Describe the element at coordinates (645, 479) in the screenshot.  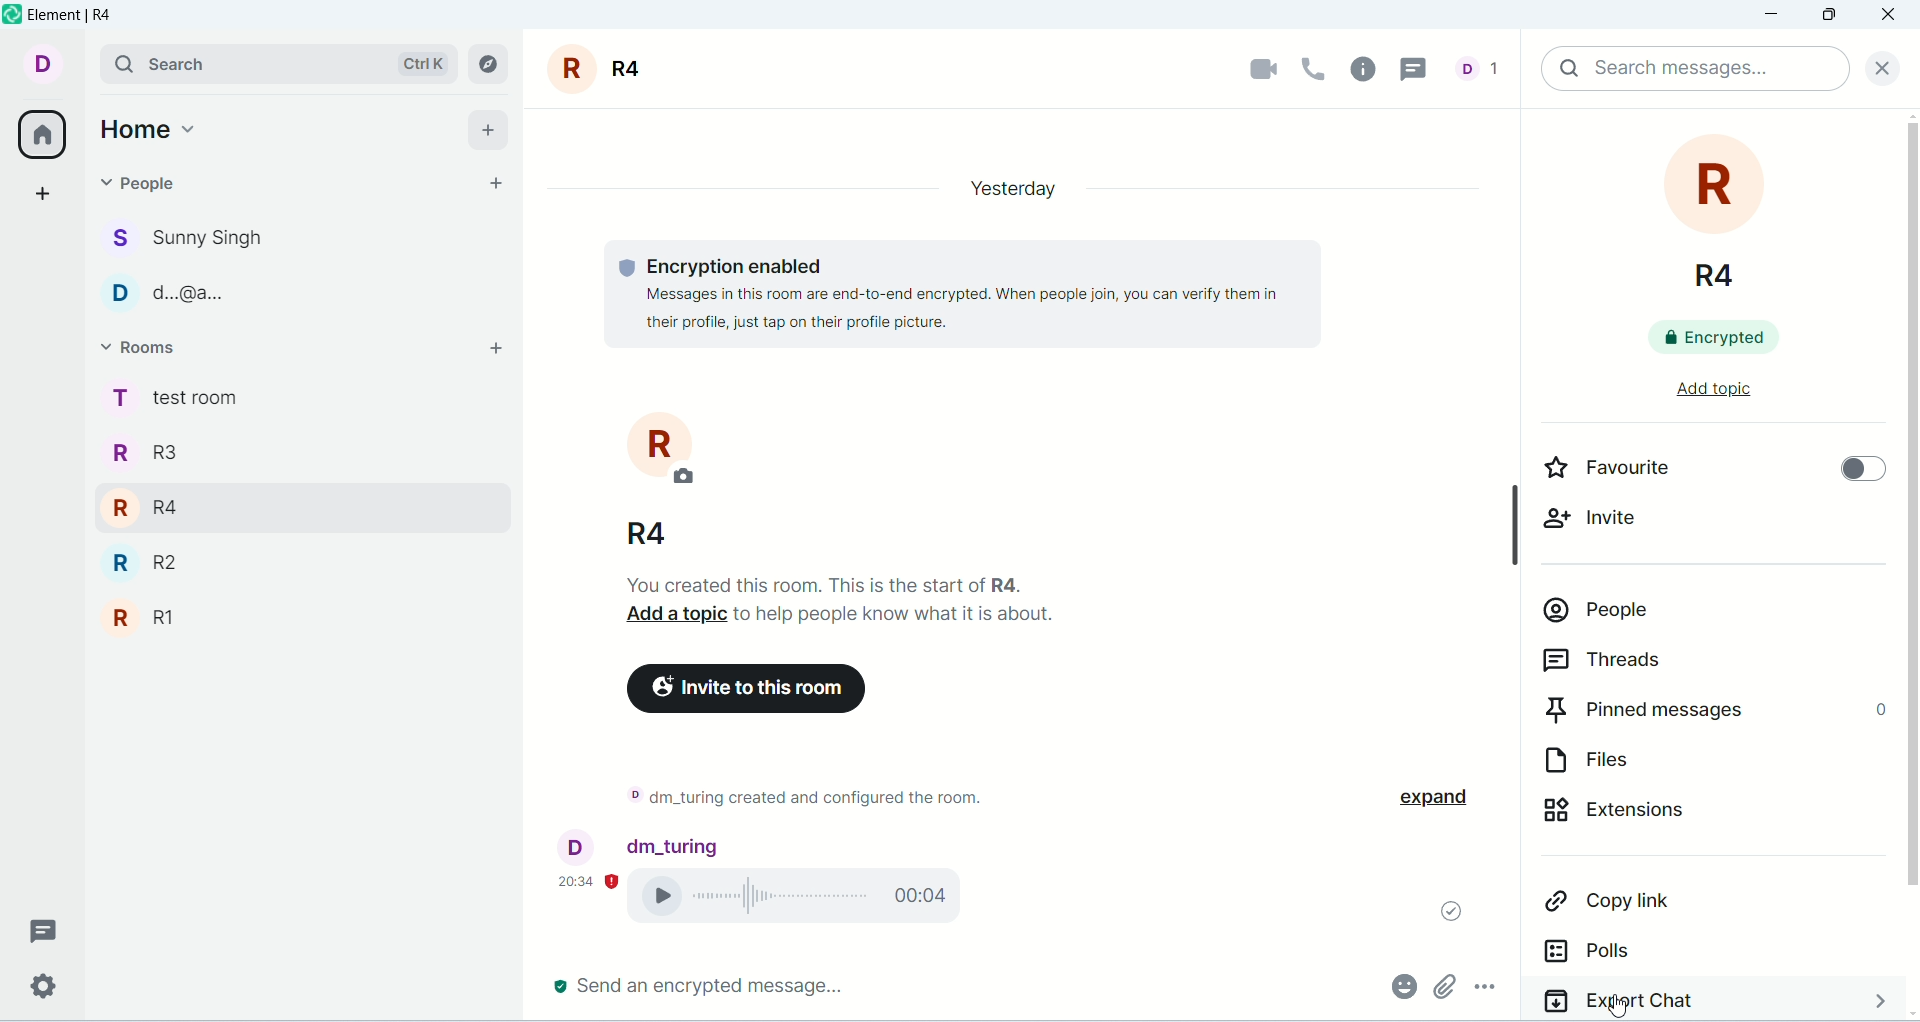
I see `room` at that location.